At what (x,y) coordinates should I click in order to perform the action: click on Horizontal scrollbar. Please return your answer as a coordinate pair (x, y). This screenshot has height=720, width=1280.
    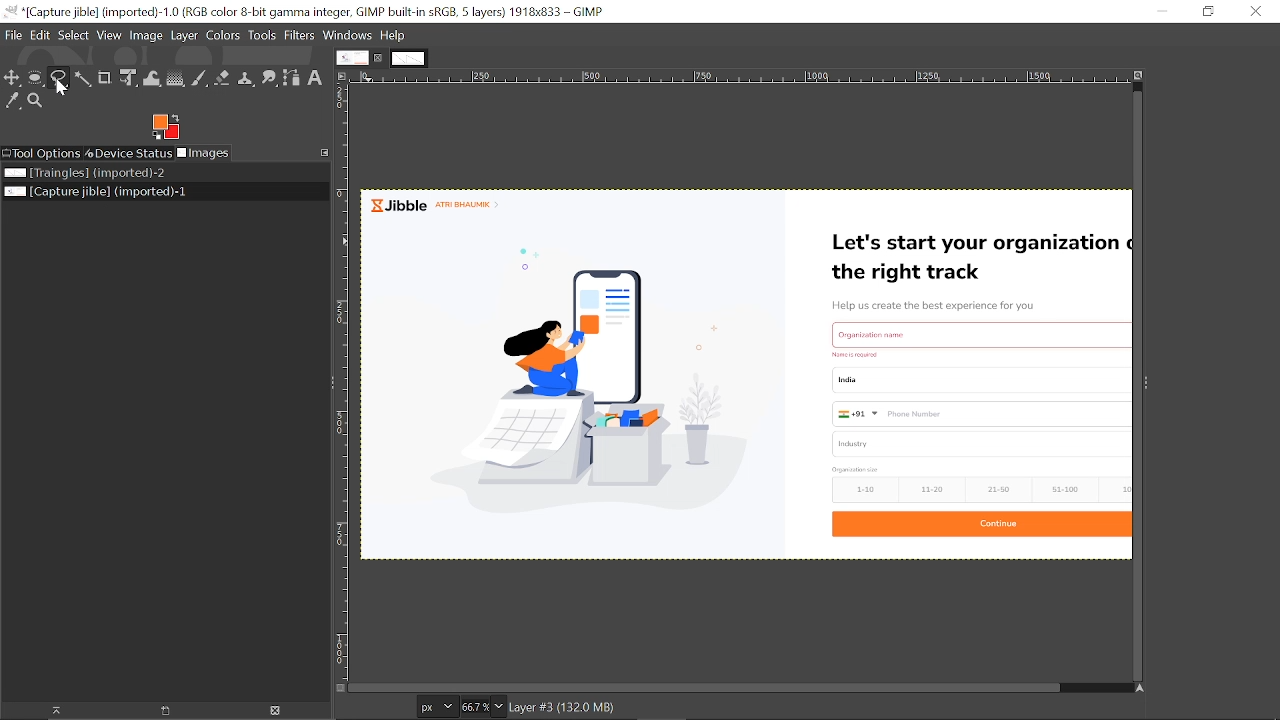
    Looking at the image, I should click on (702, 688).